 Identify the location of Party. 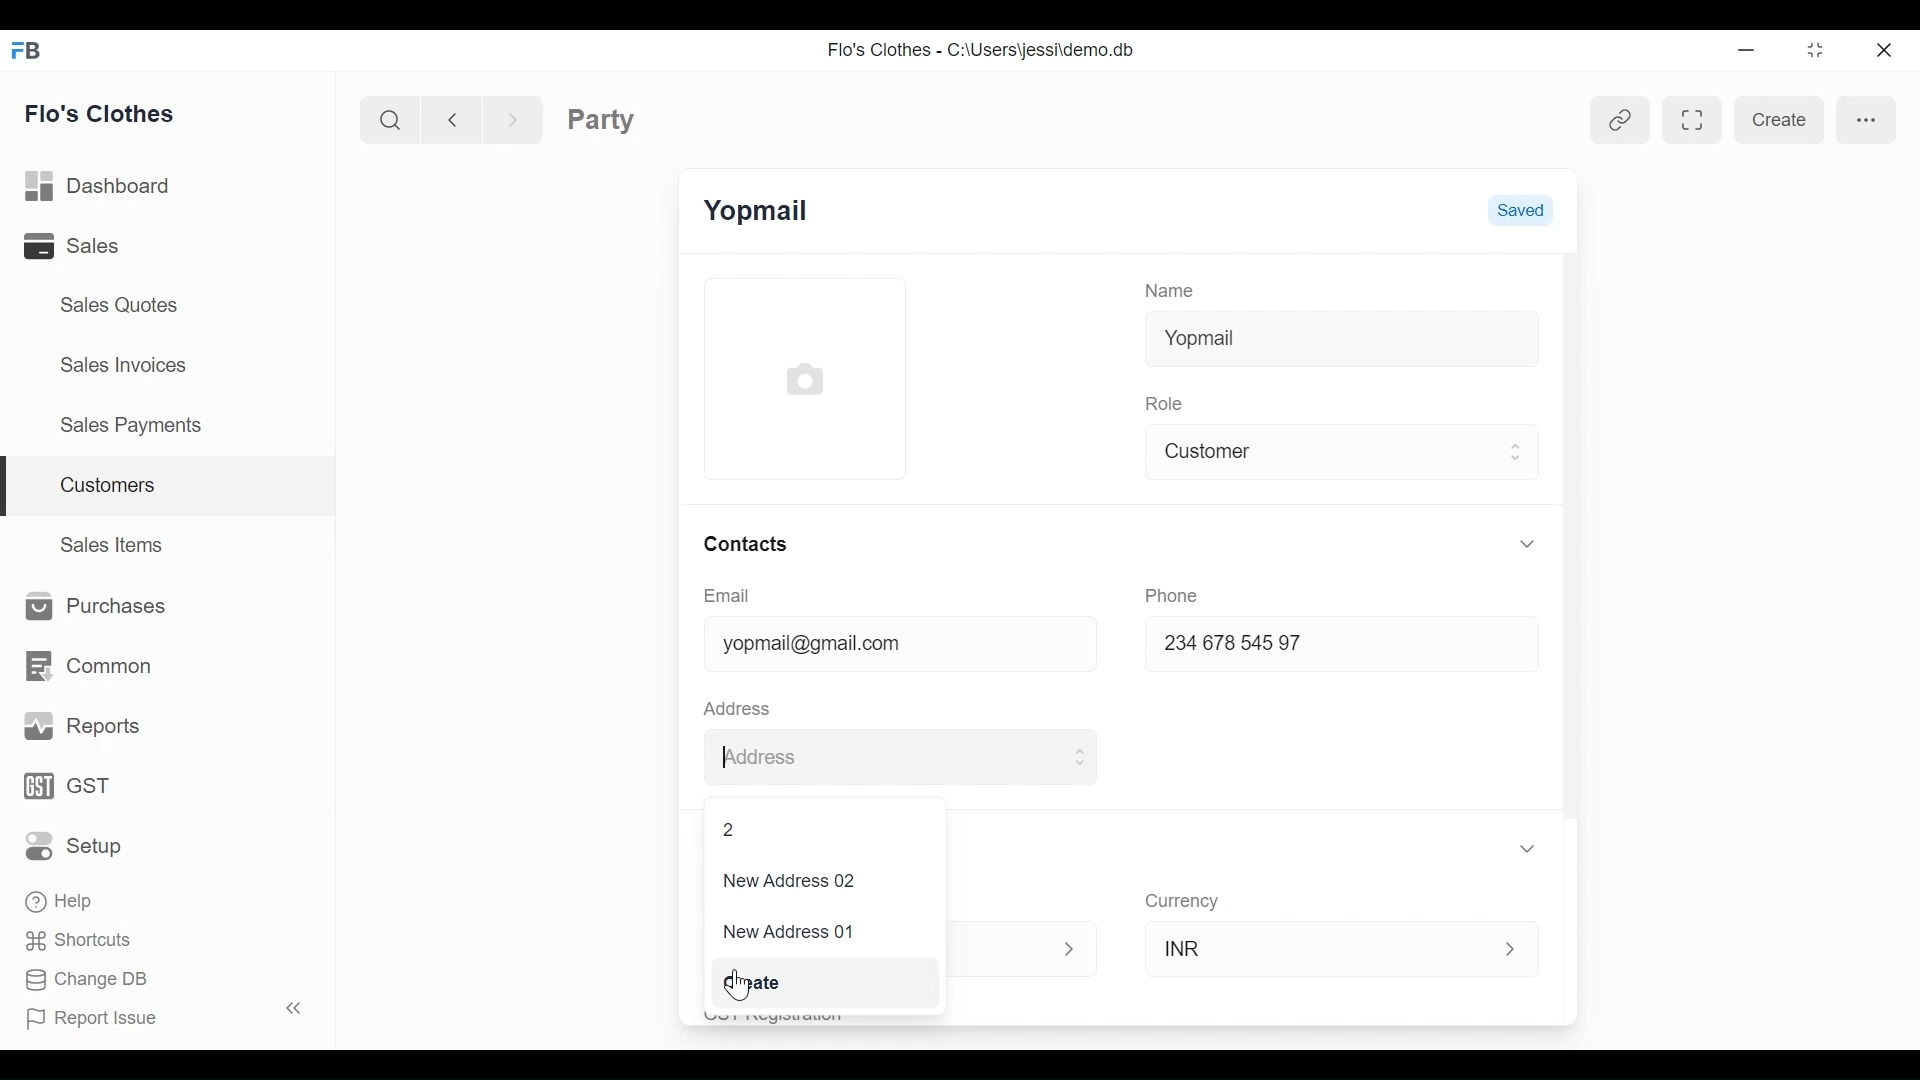
(601, 119).